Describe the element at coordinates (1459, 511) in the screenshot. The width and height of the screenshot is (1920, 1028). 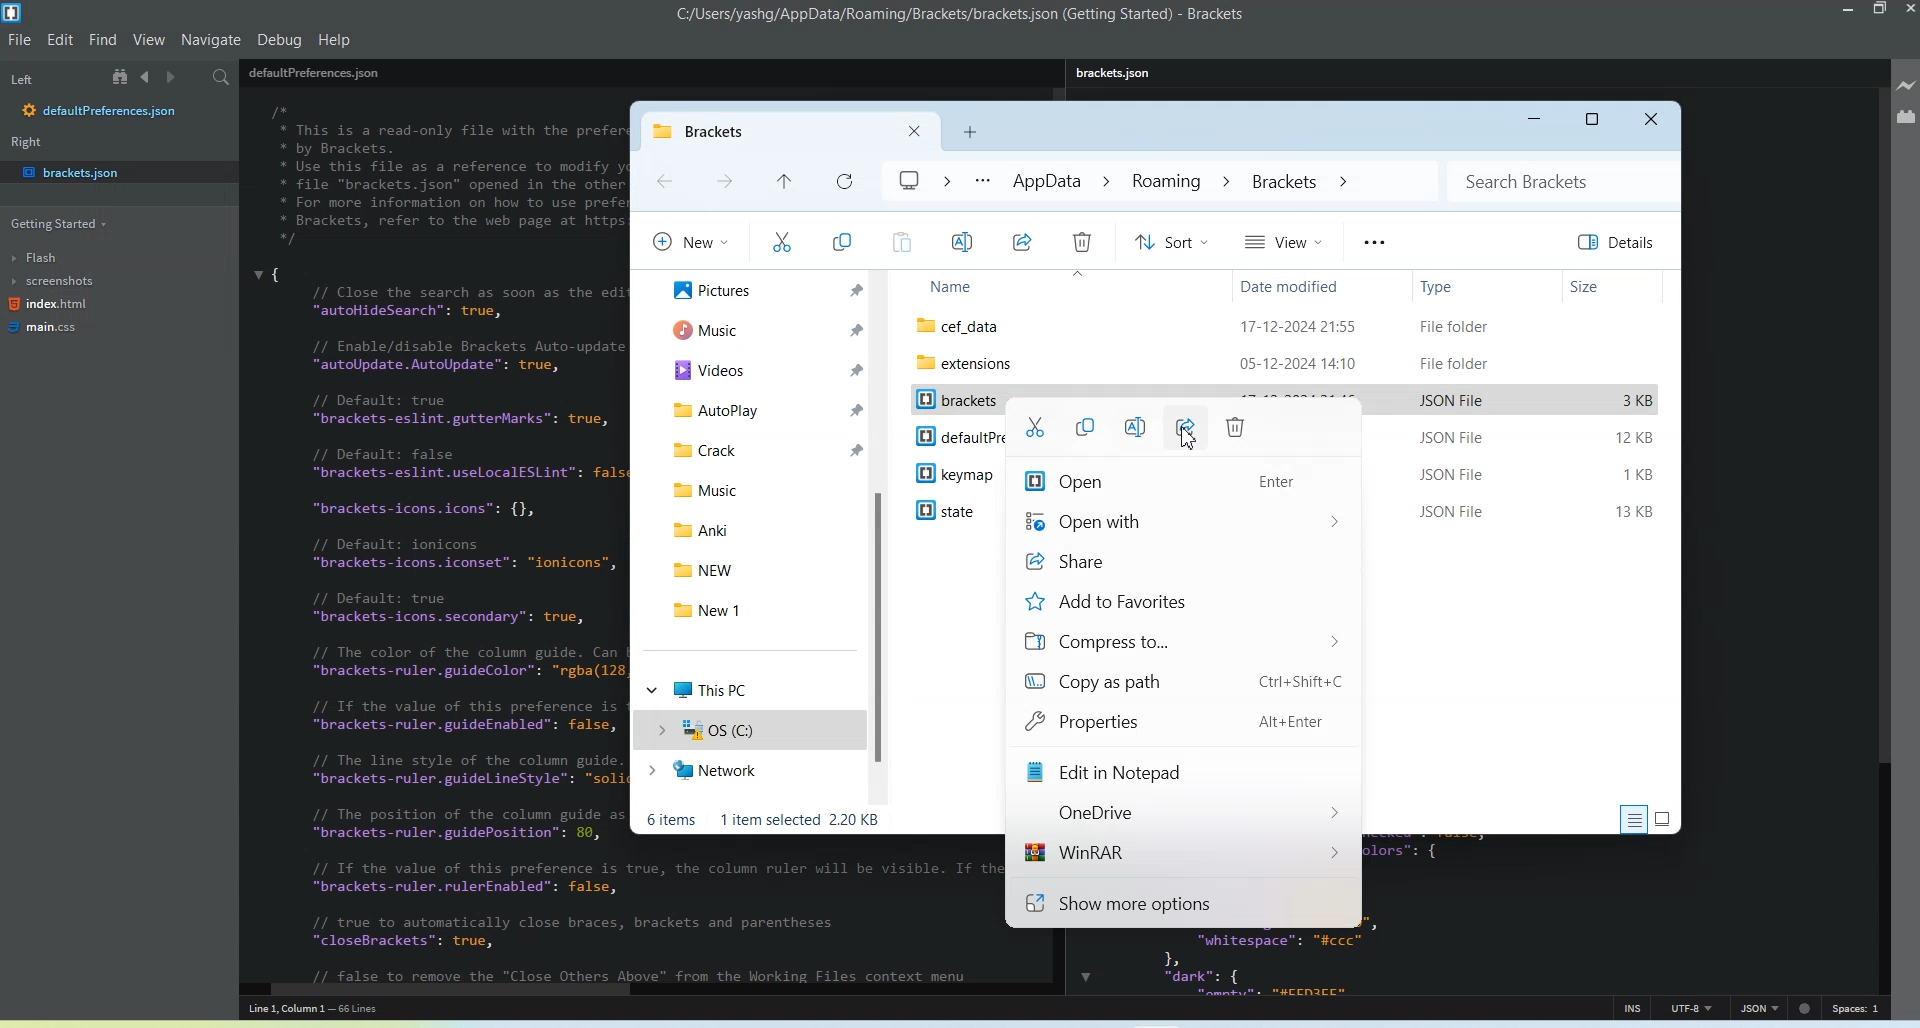
I see `JSON File` at that location.